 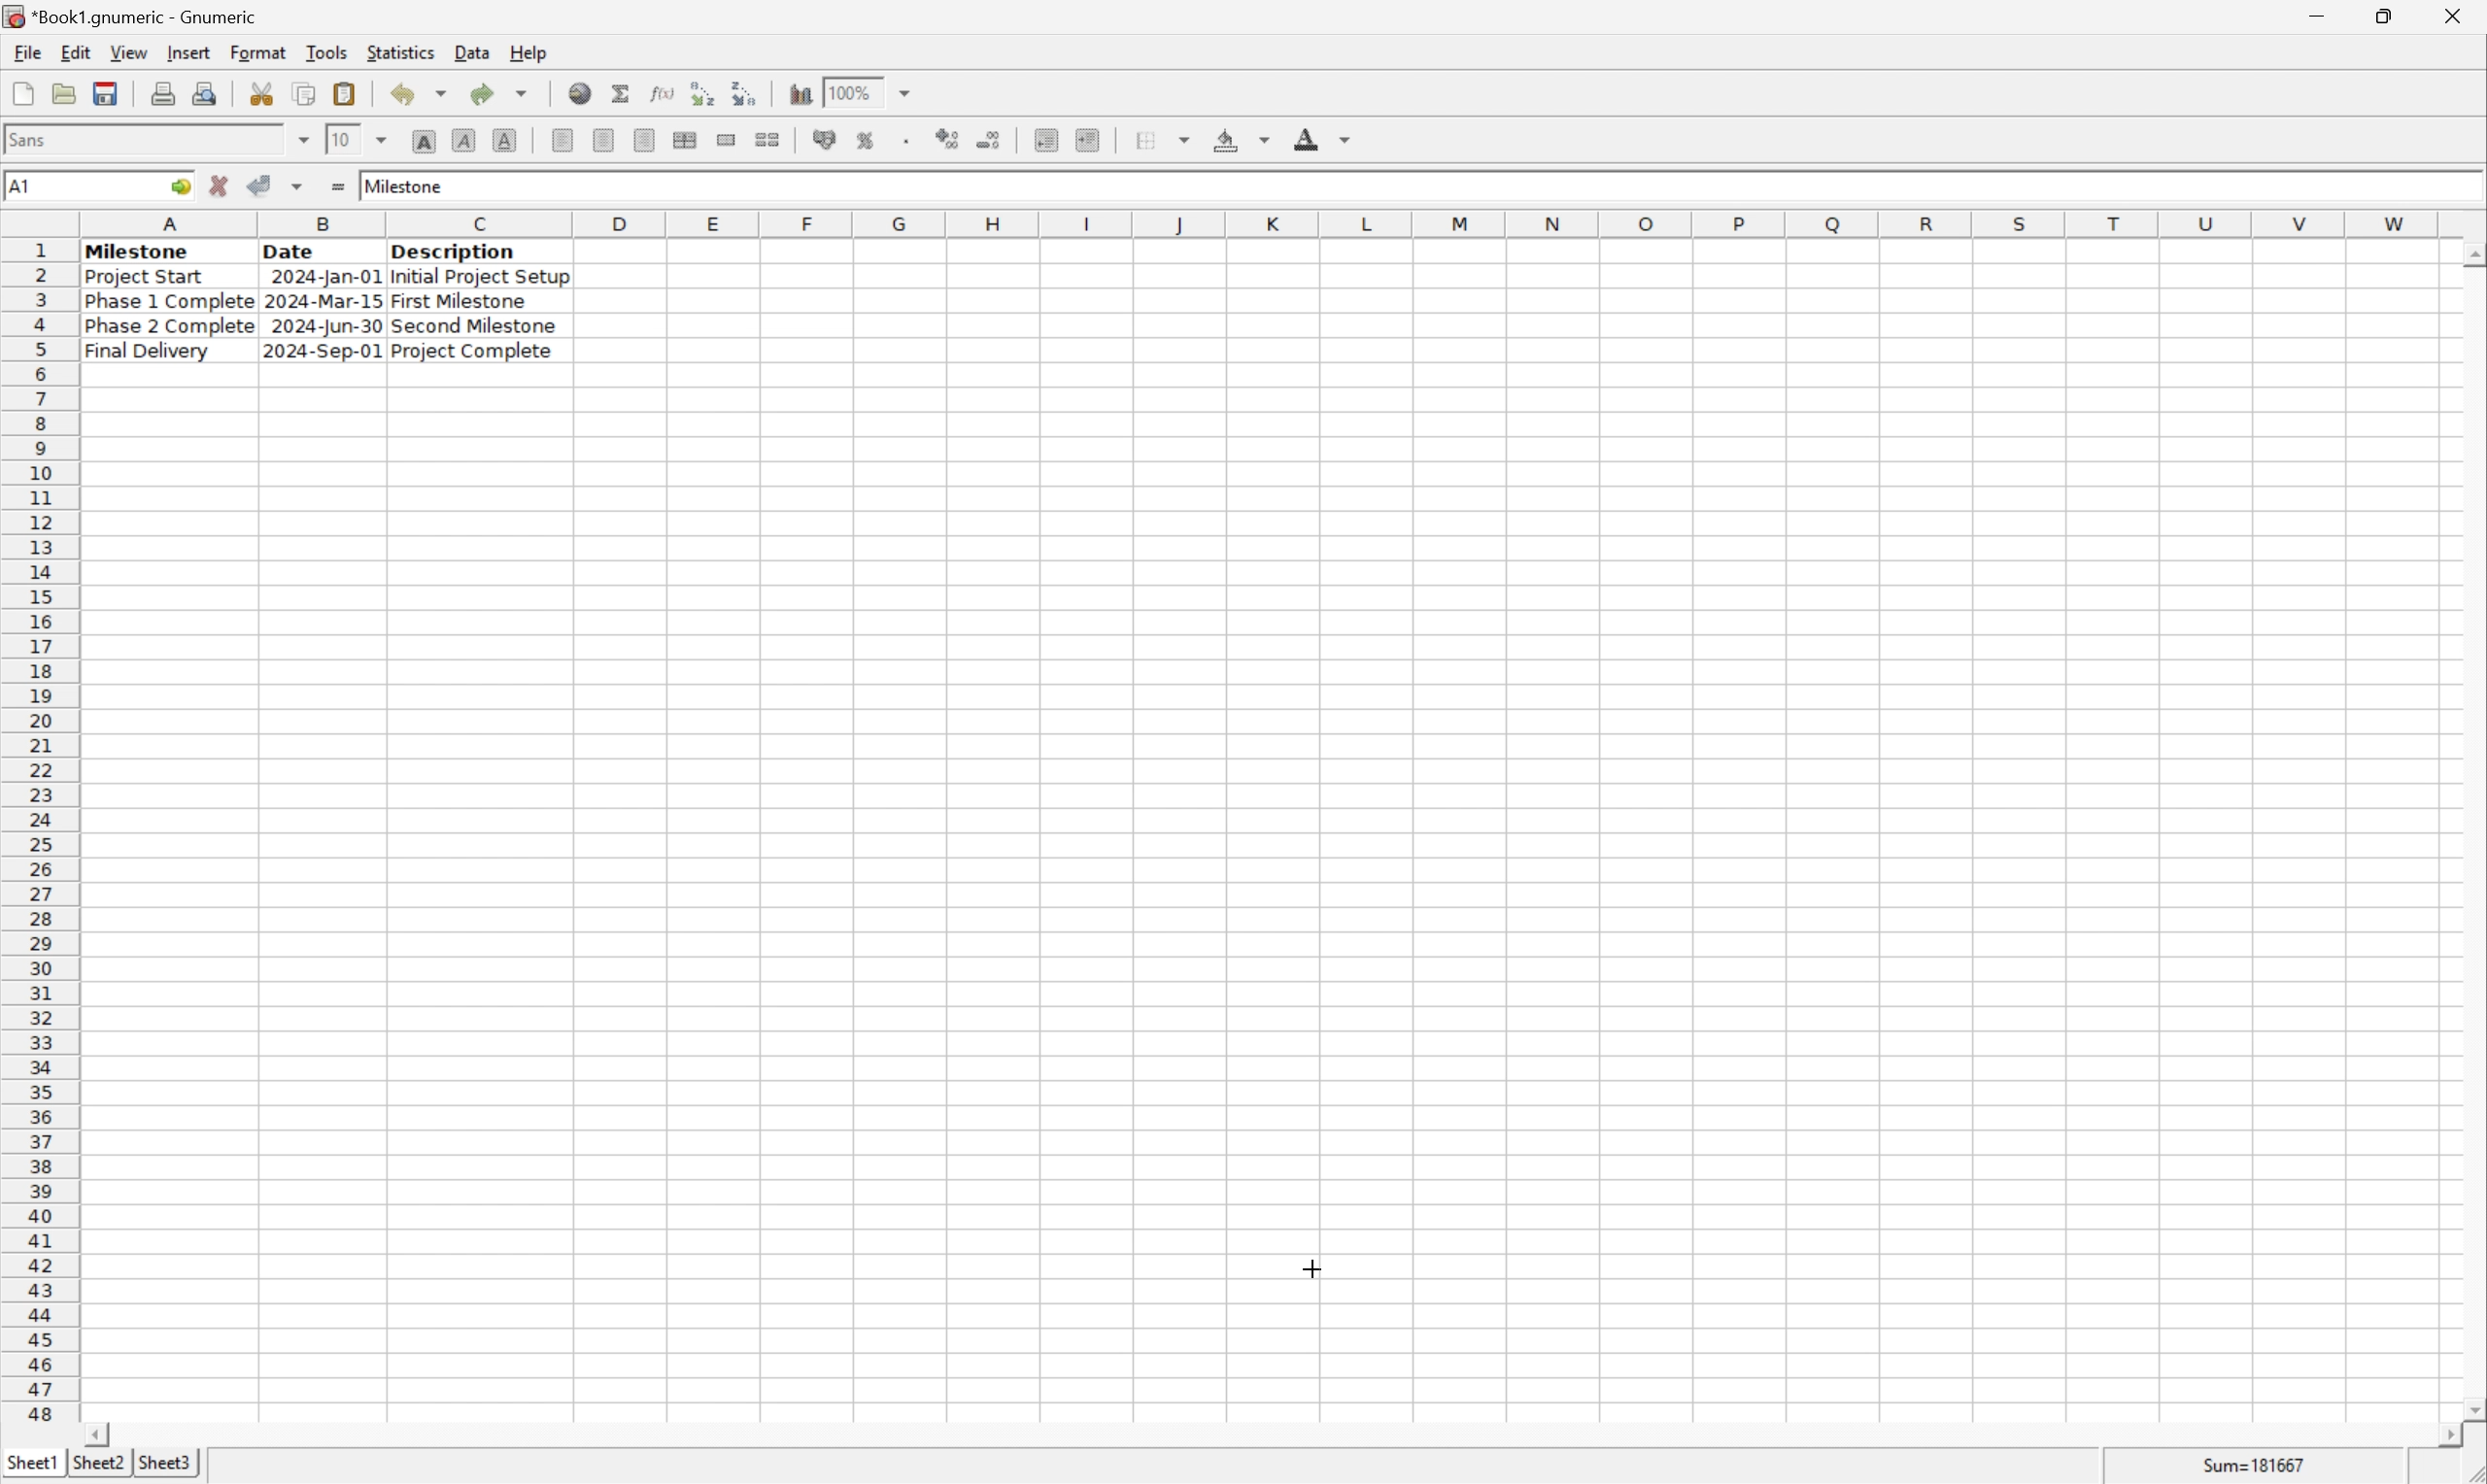 I want to click on highlight color, so click(x=1237, y=136).